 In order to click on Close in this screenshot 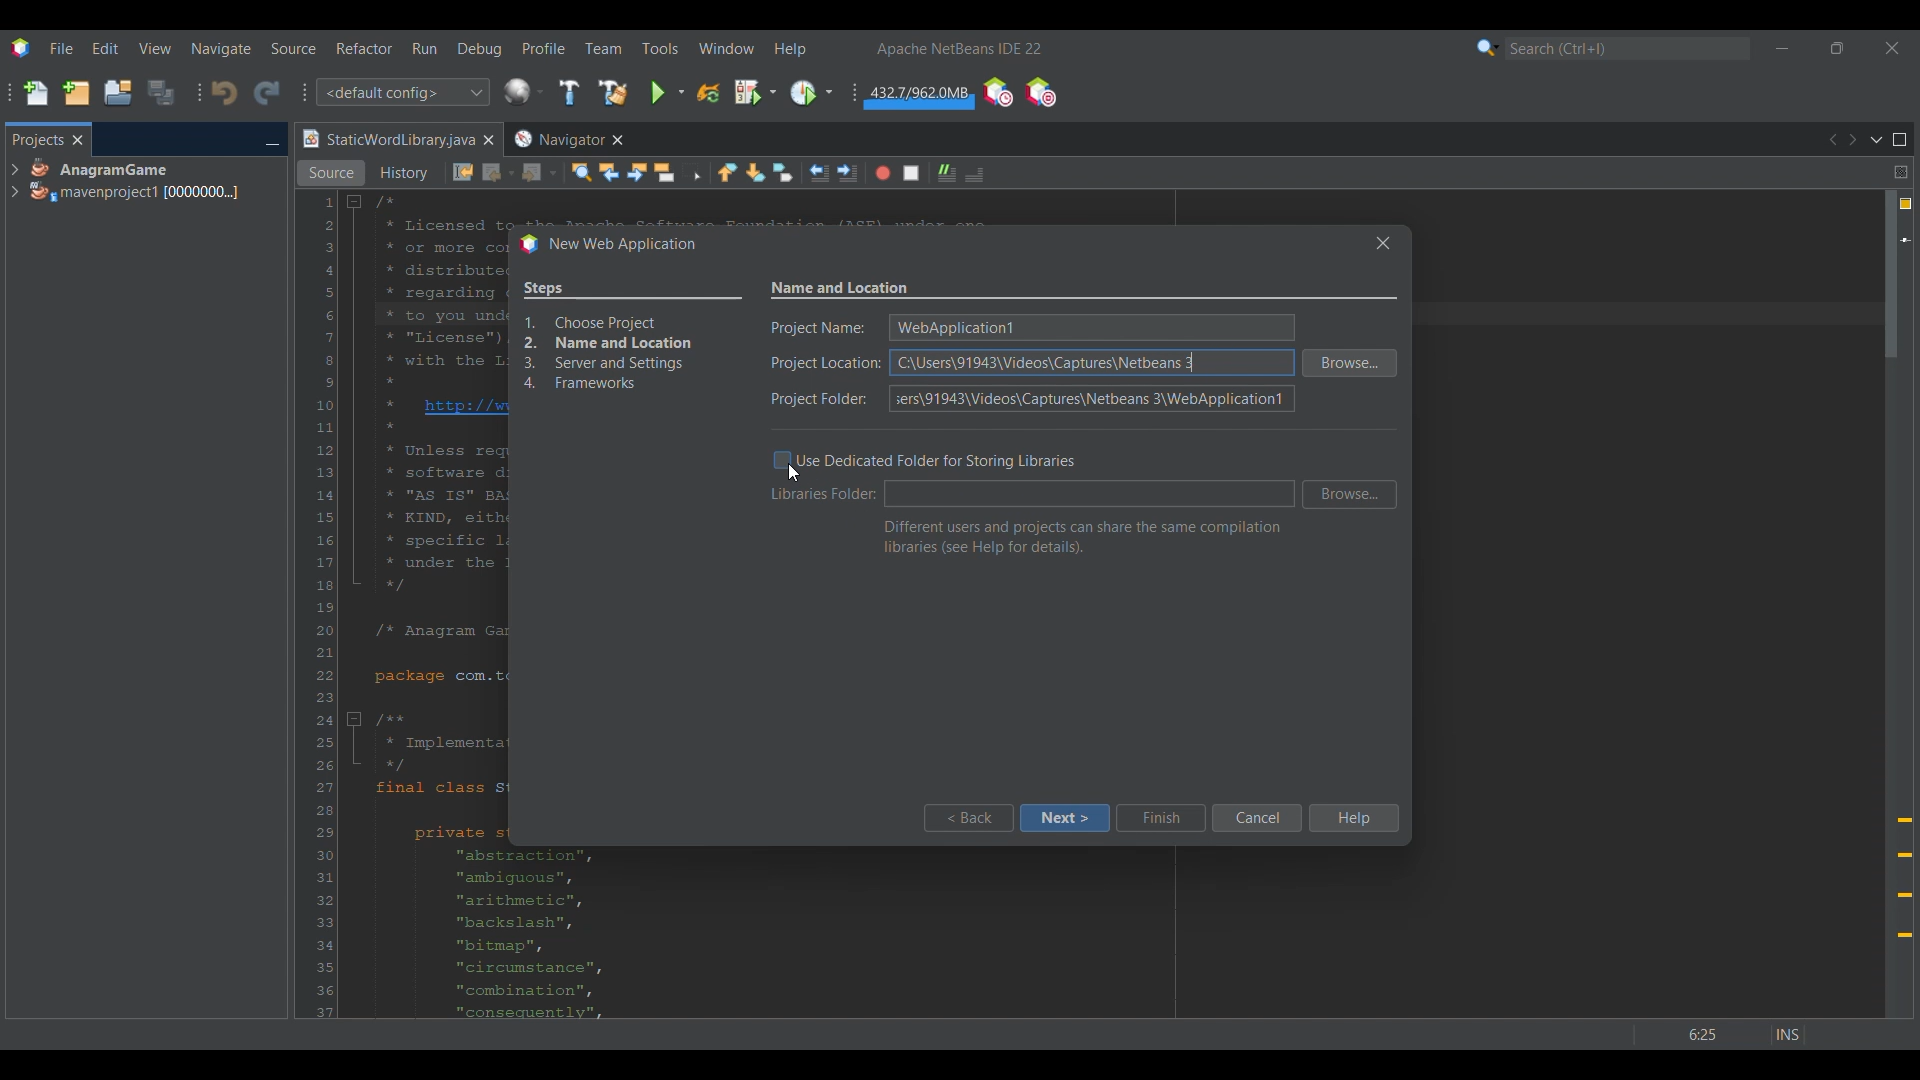, I will do `click(488, 140)`.